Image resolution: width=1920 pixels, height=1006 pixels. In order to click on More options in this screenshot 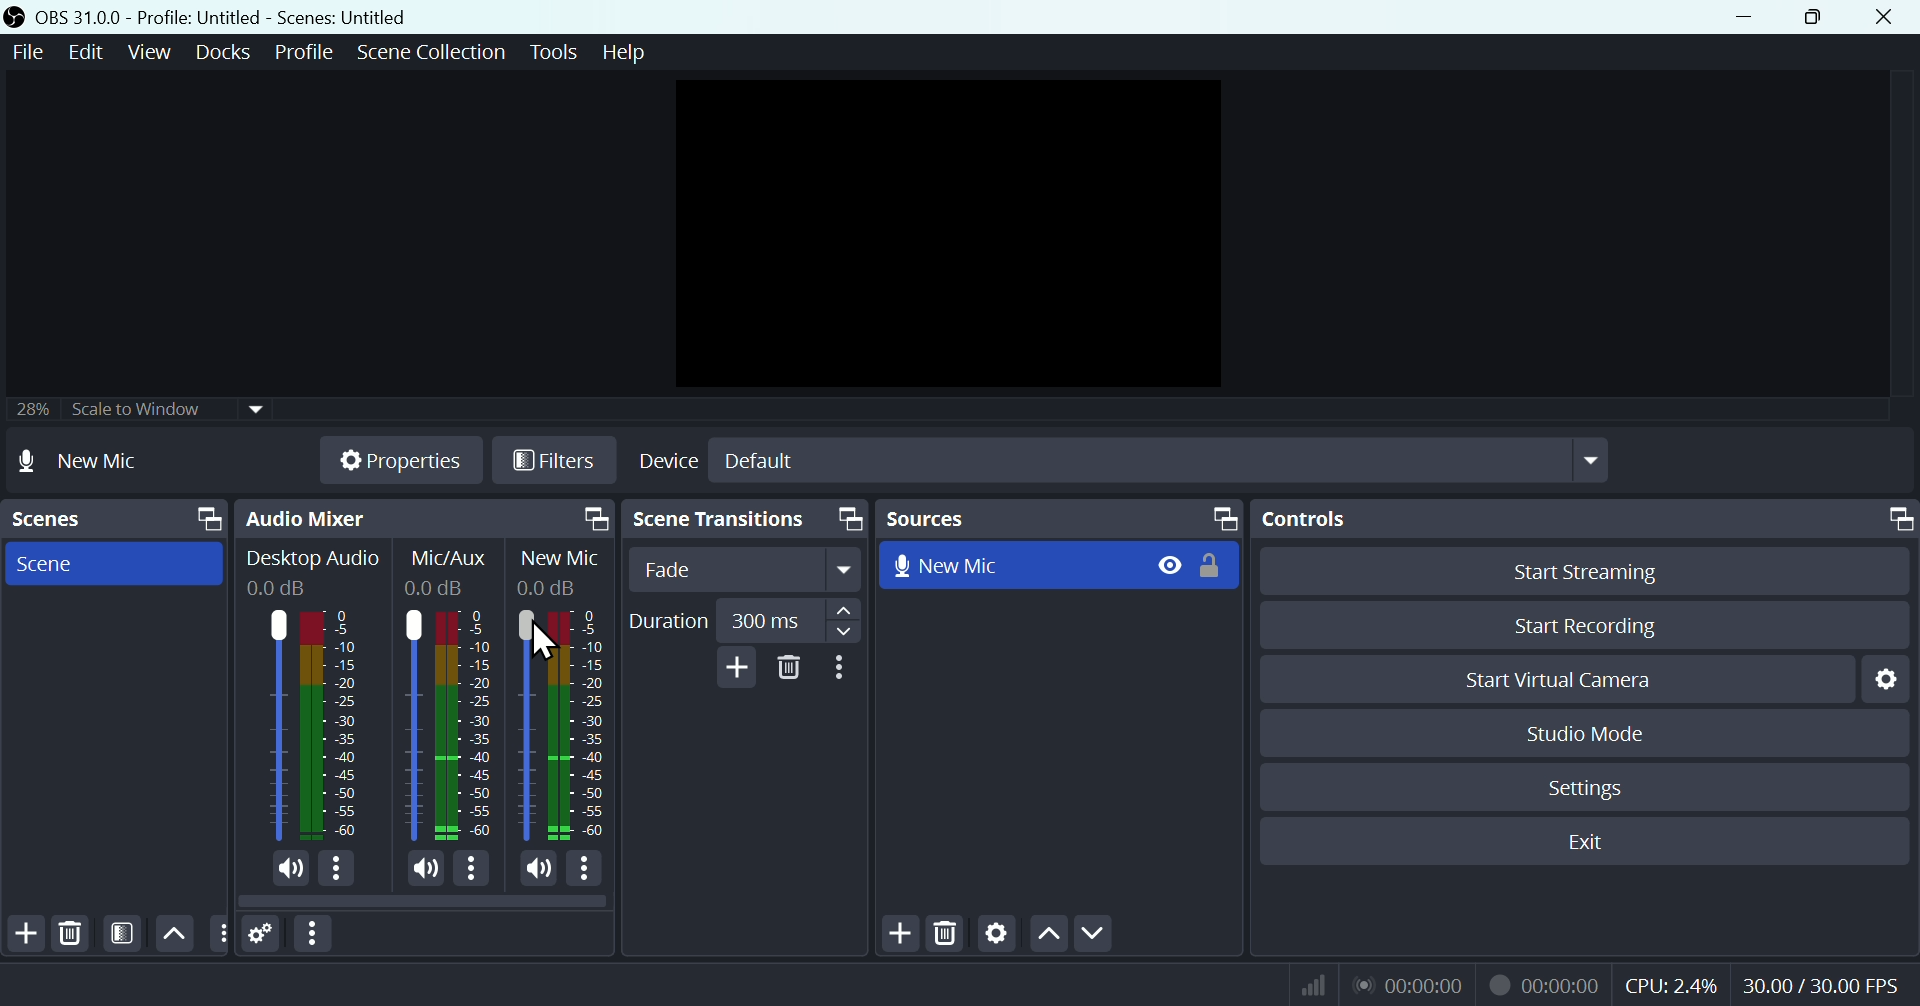, I will do `click(338, 870)`.